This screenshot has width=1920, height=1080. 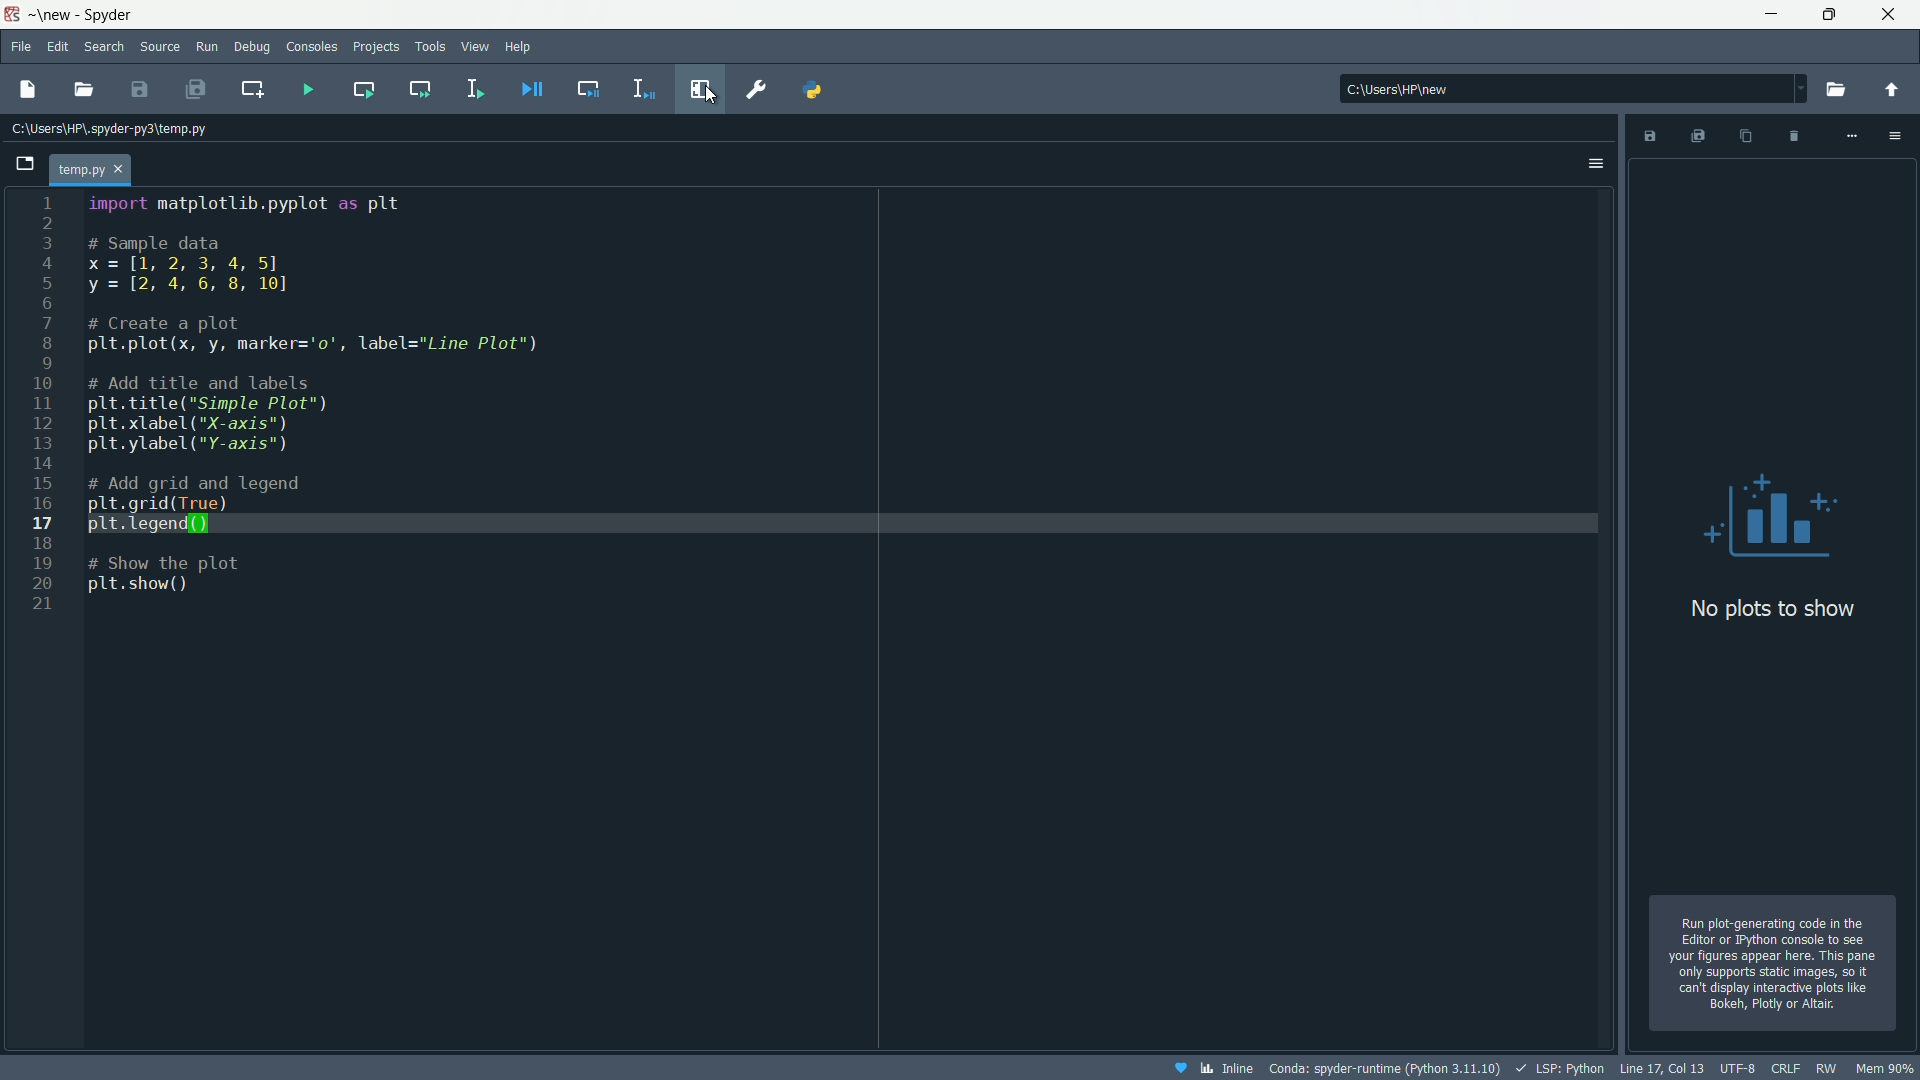 I want to click on preferences, so click(x=754, y=89).